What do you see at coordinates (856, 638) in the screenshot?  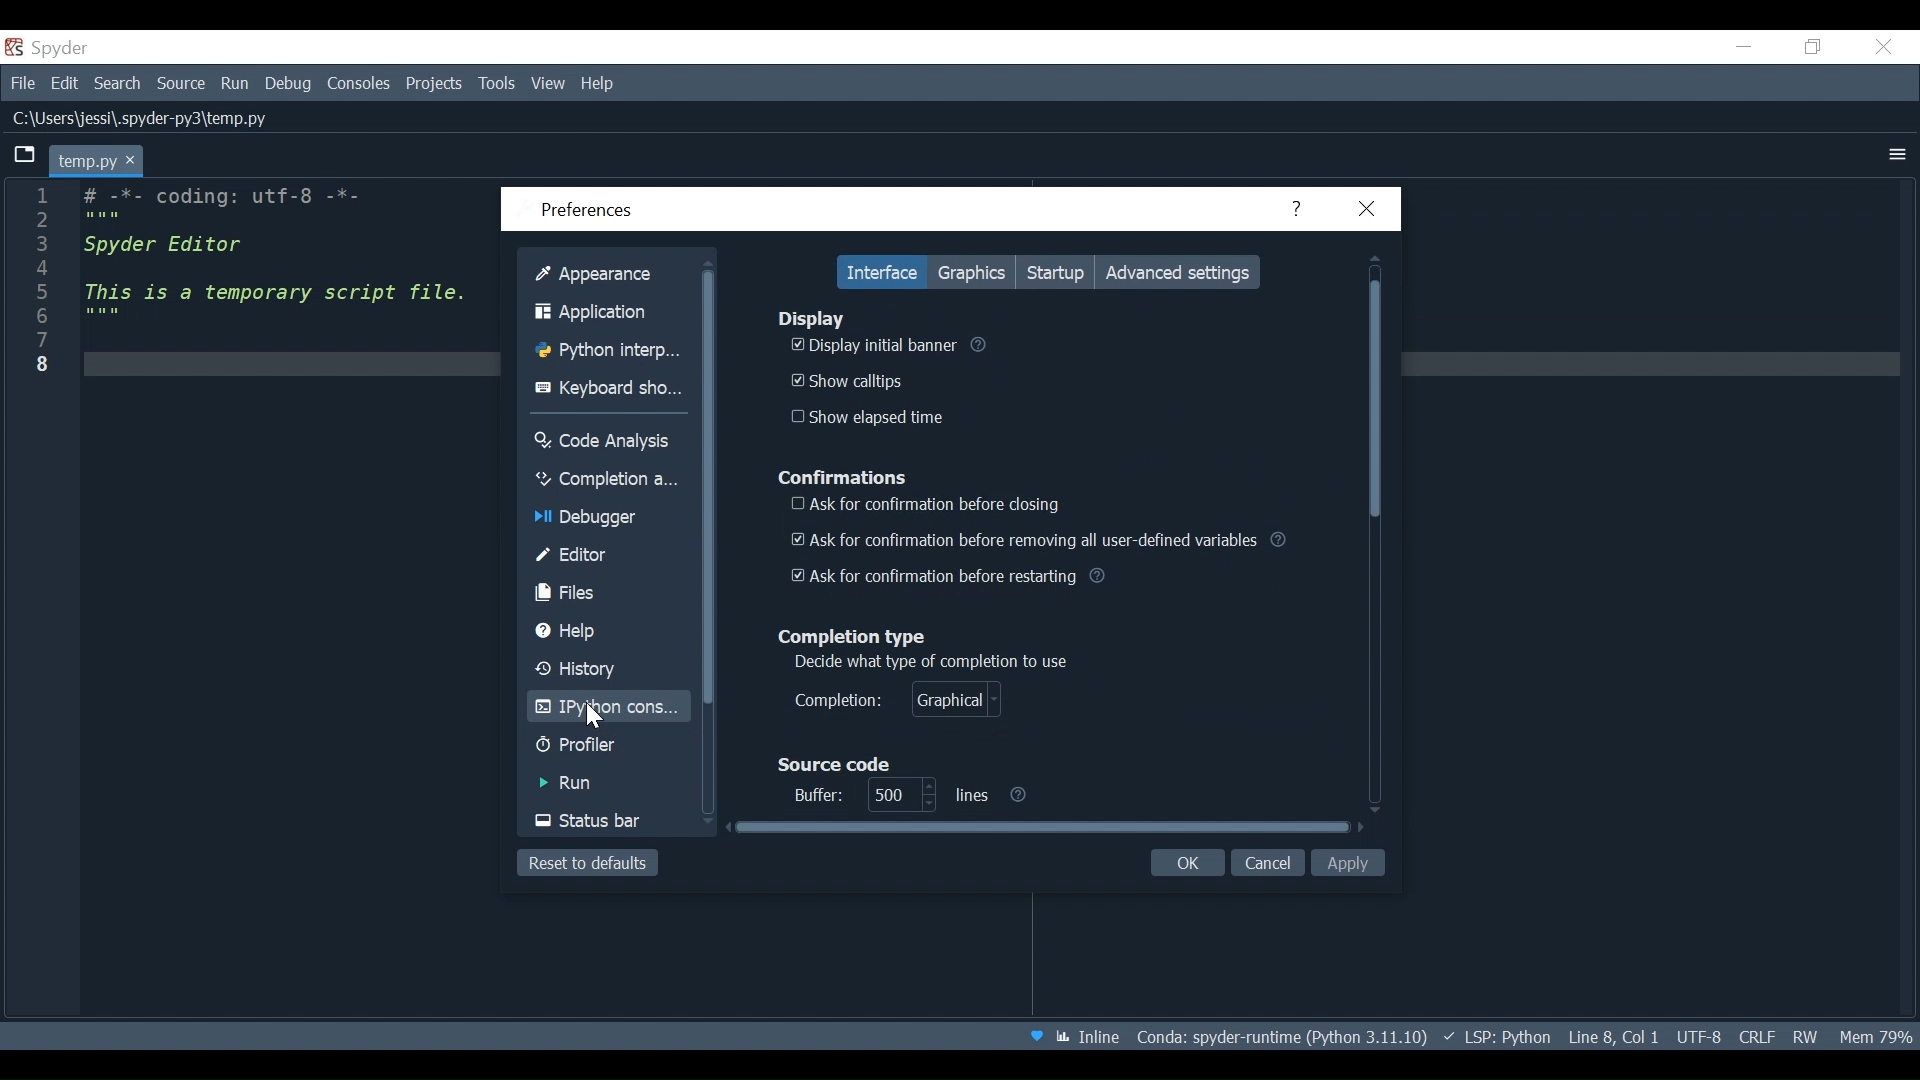 I see `Completion type` at bounding box center [856, 638].